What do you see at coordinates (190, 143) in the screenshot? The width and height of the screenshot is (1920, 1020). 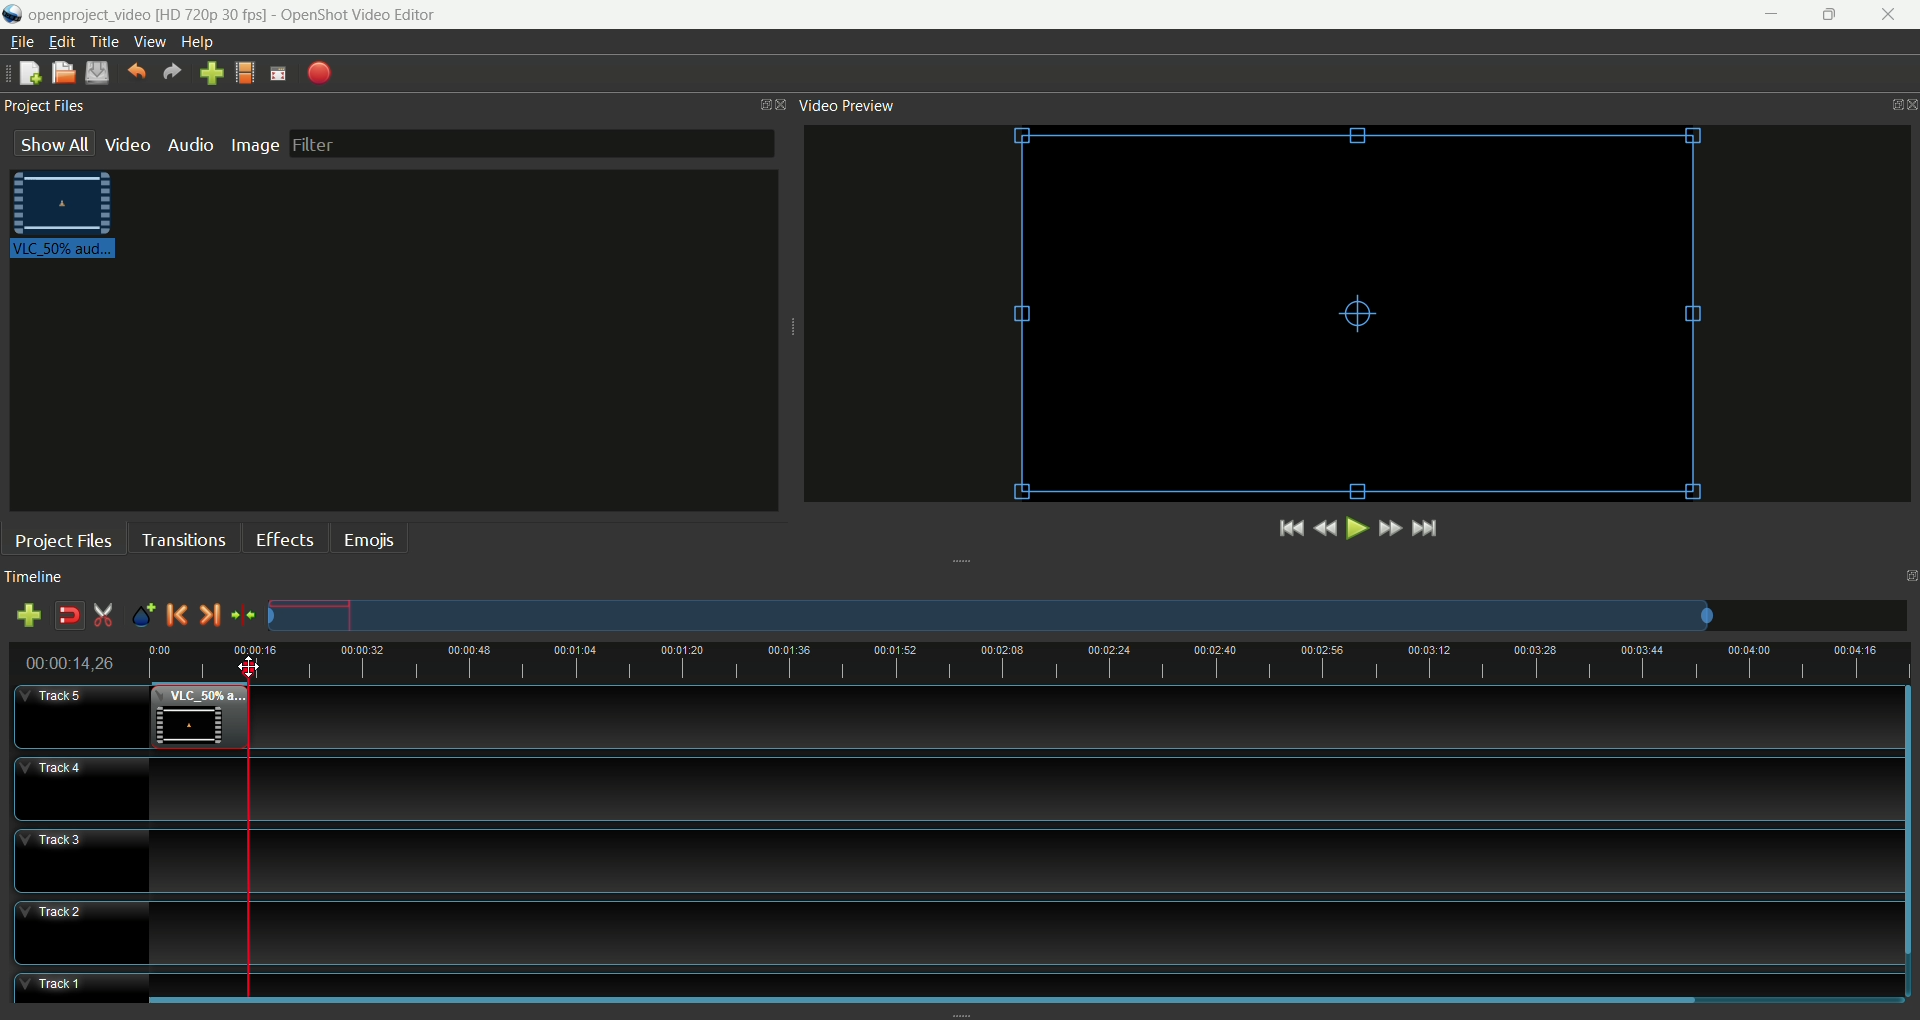 I see `audio` at bounding box center [190, 143].